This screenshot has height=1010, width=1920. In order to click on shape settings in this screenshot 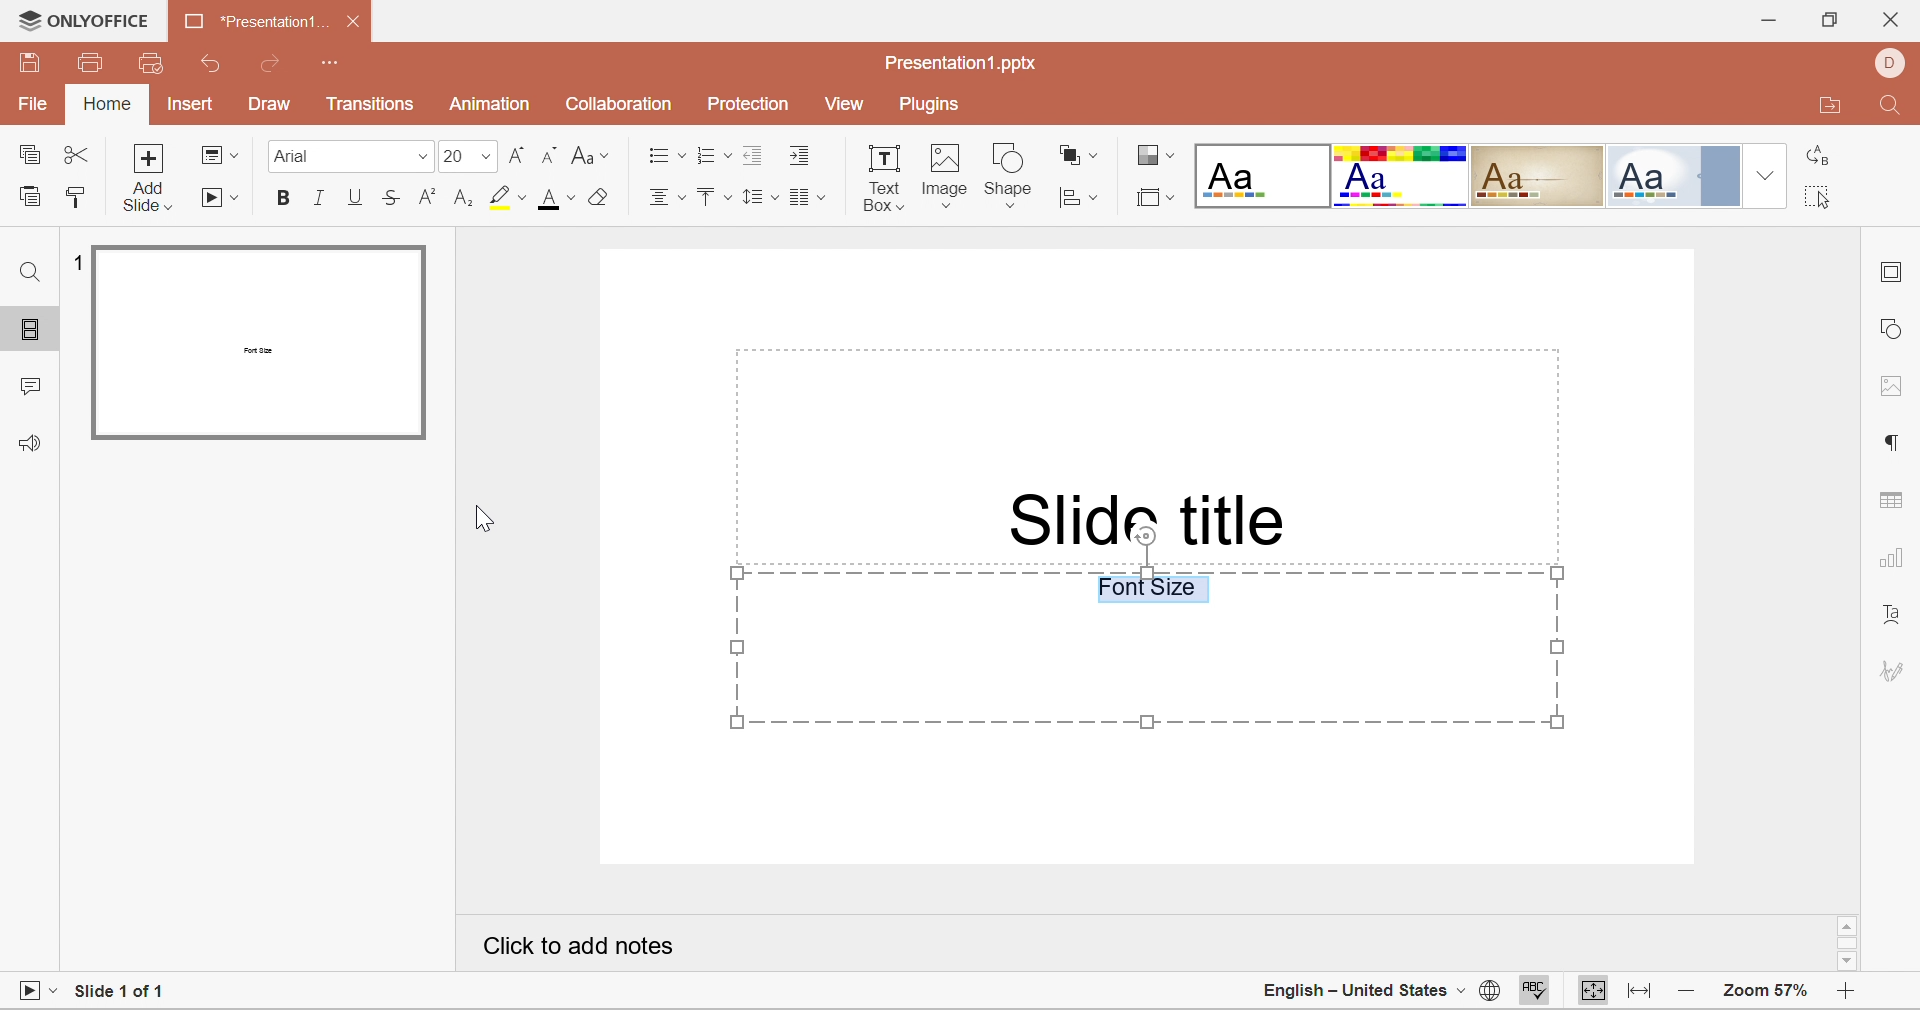, I will do `click(1895, 326)`.